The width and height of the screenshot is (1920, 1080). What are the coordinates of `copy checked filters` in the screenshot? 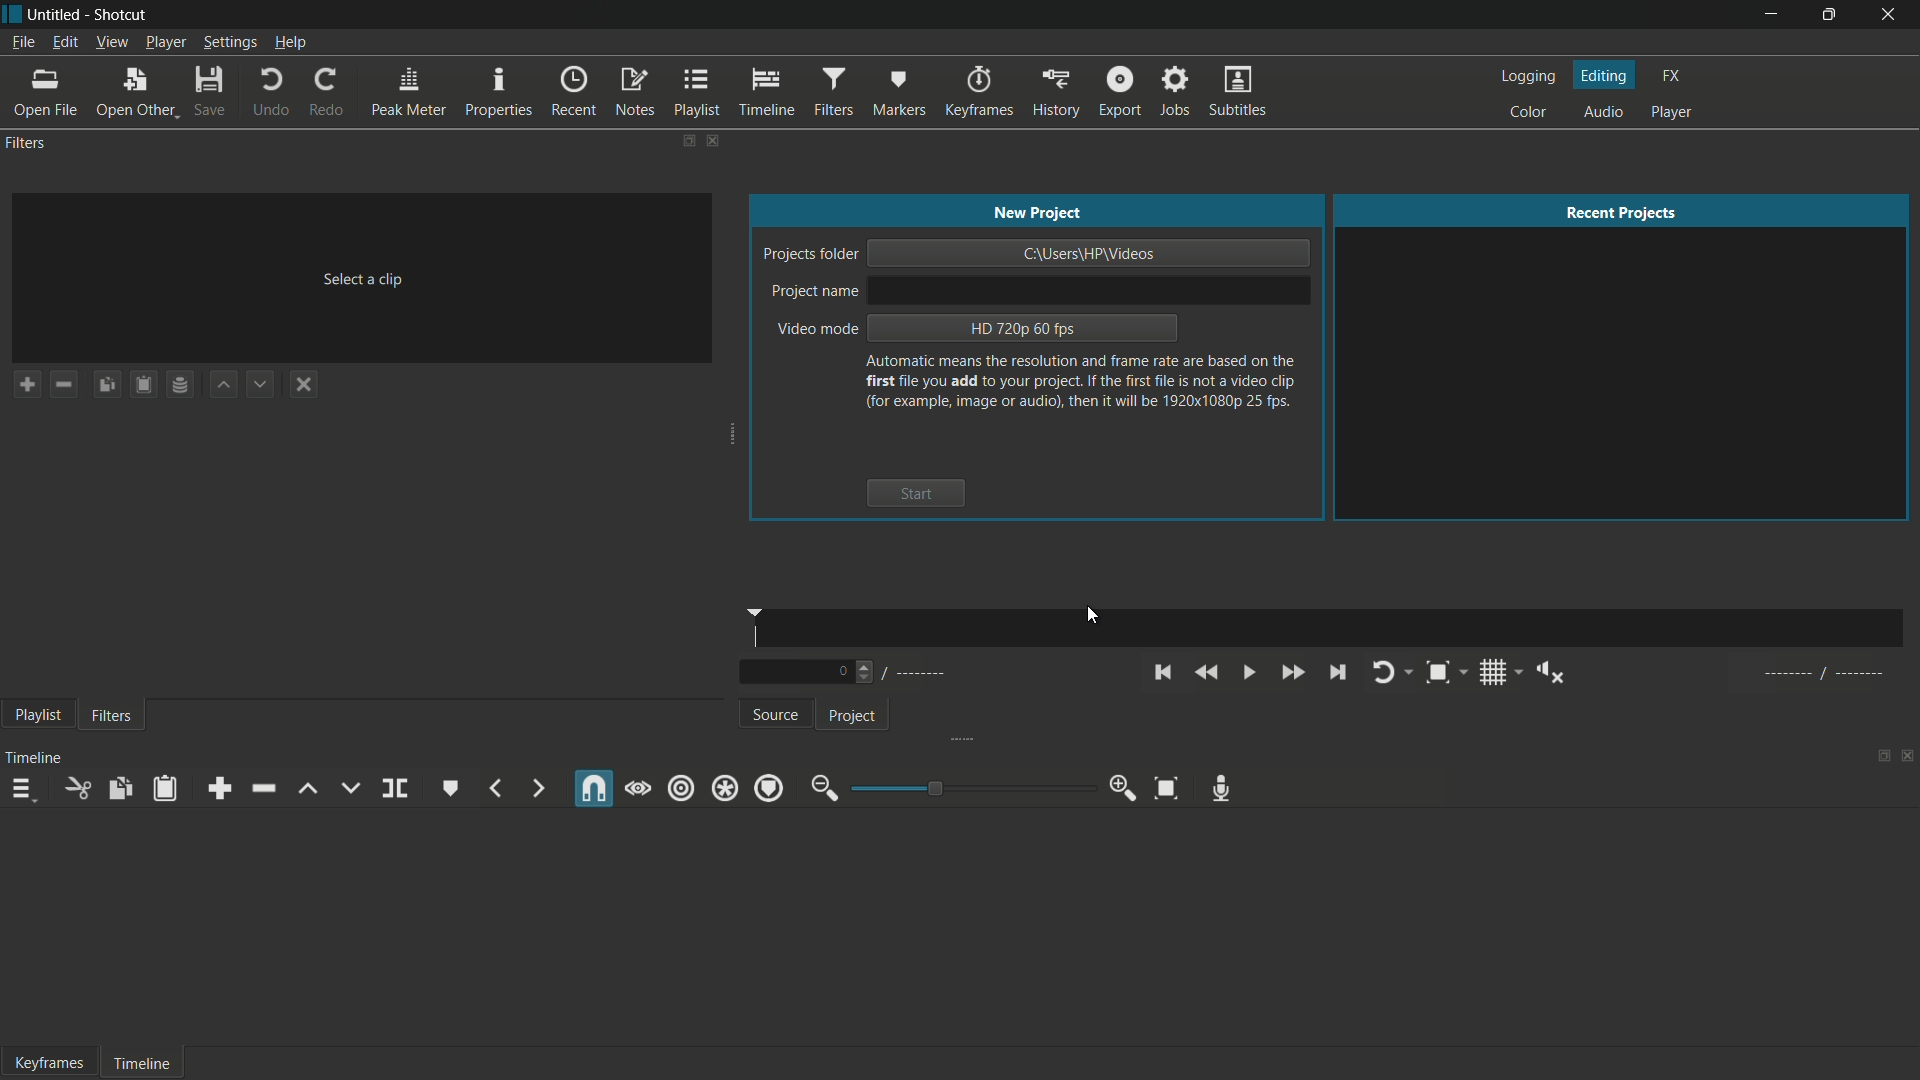 It's located at (107, 385).